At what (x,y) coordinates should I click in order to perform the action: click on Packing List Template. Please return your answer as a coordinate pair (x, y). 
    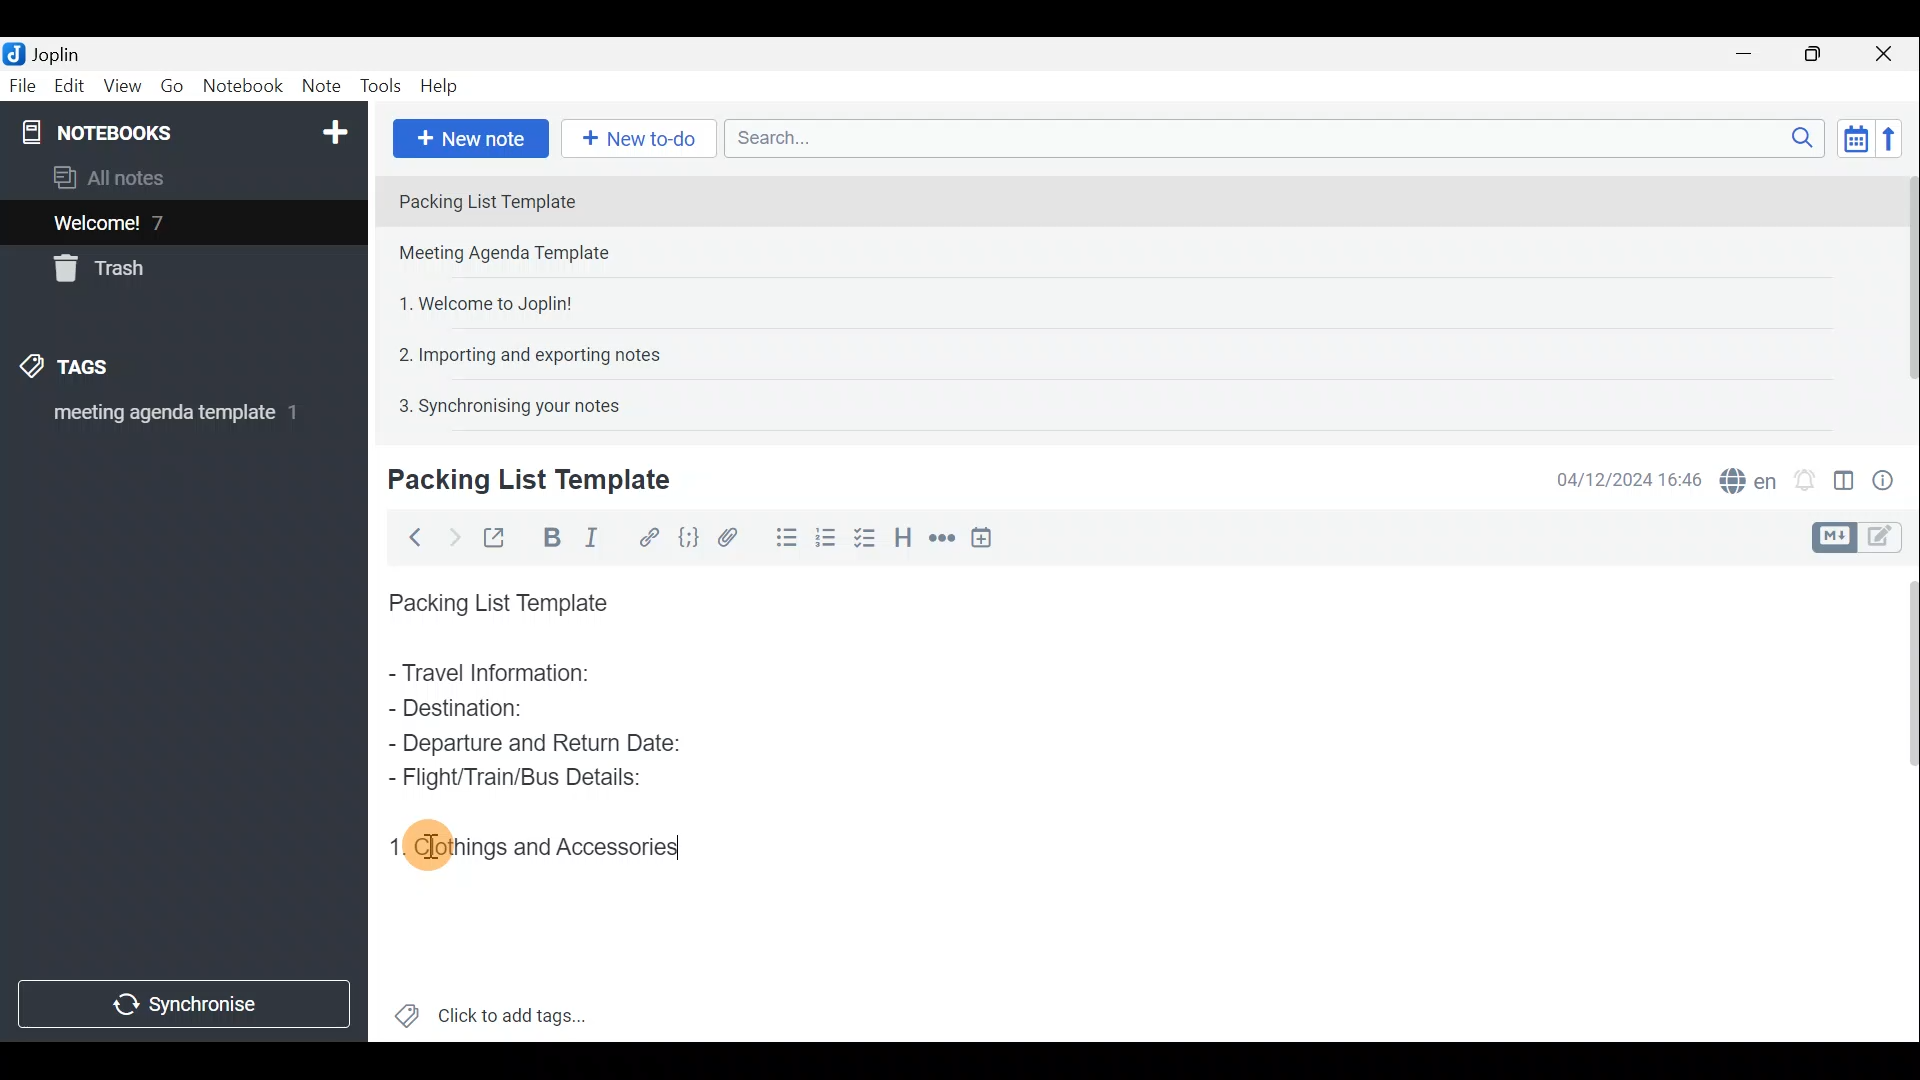
    Looking at the image, I should click on (494, 597).